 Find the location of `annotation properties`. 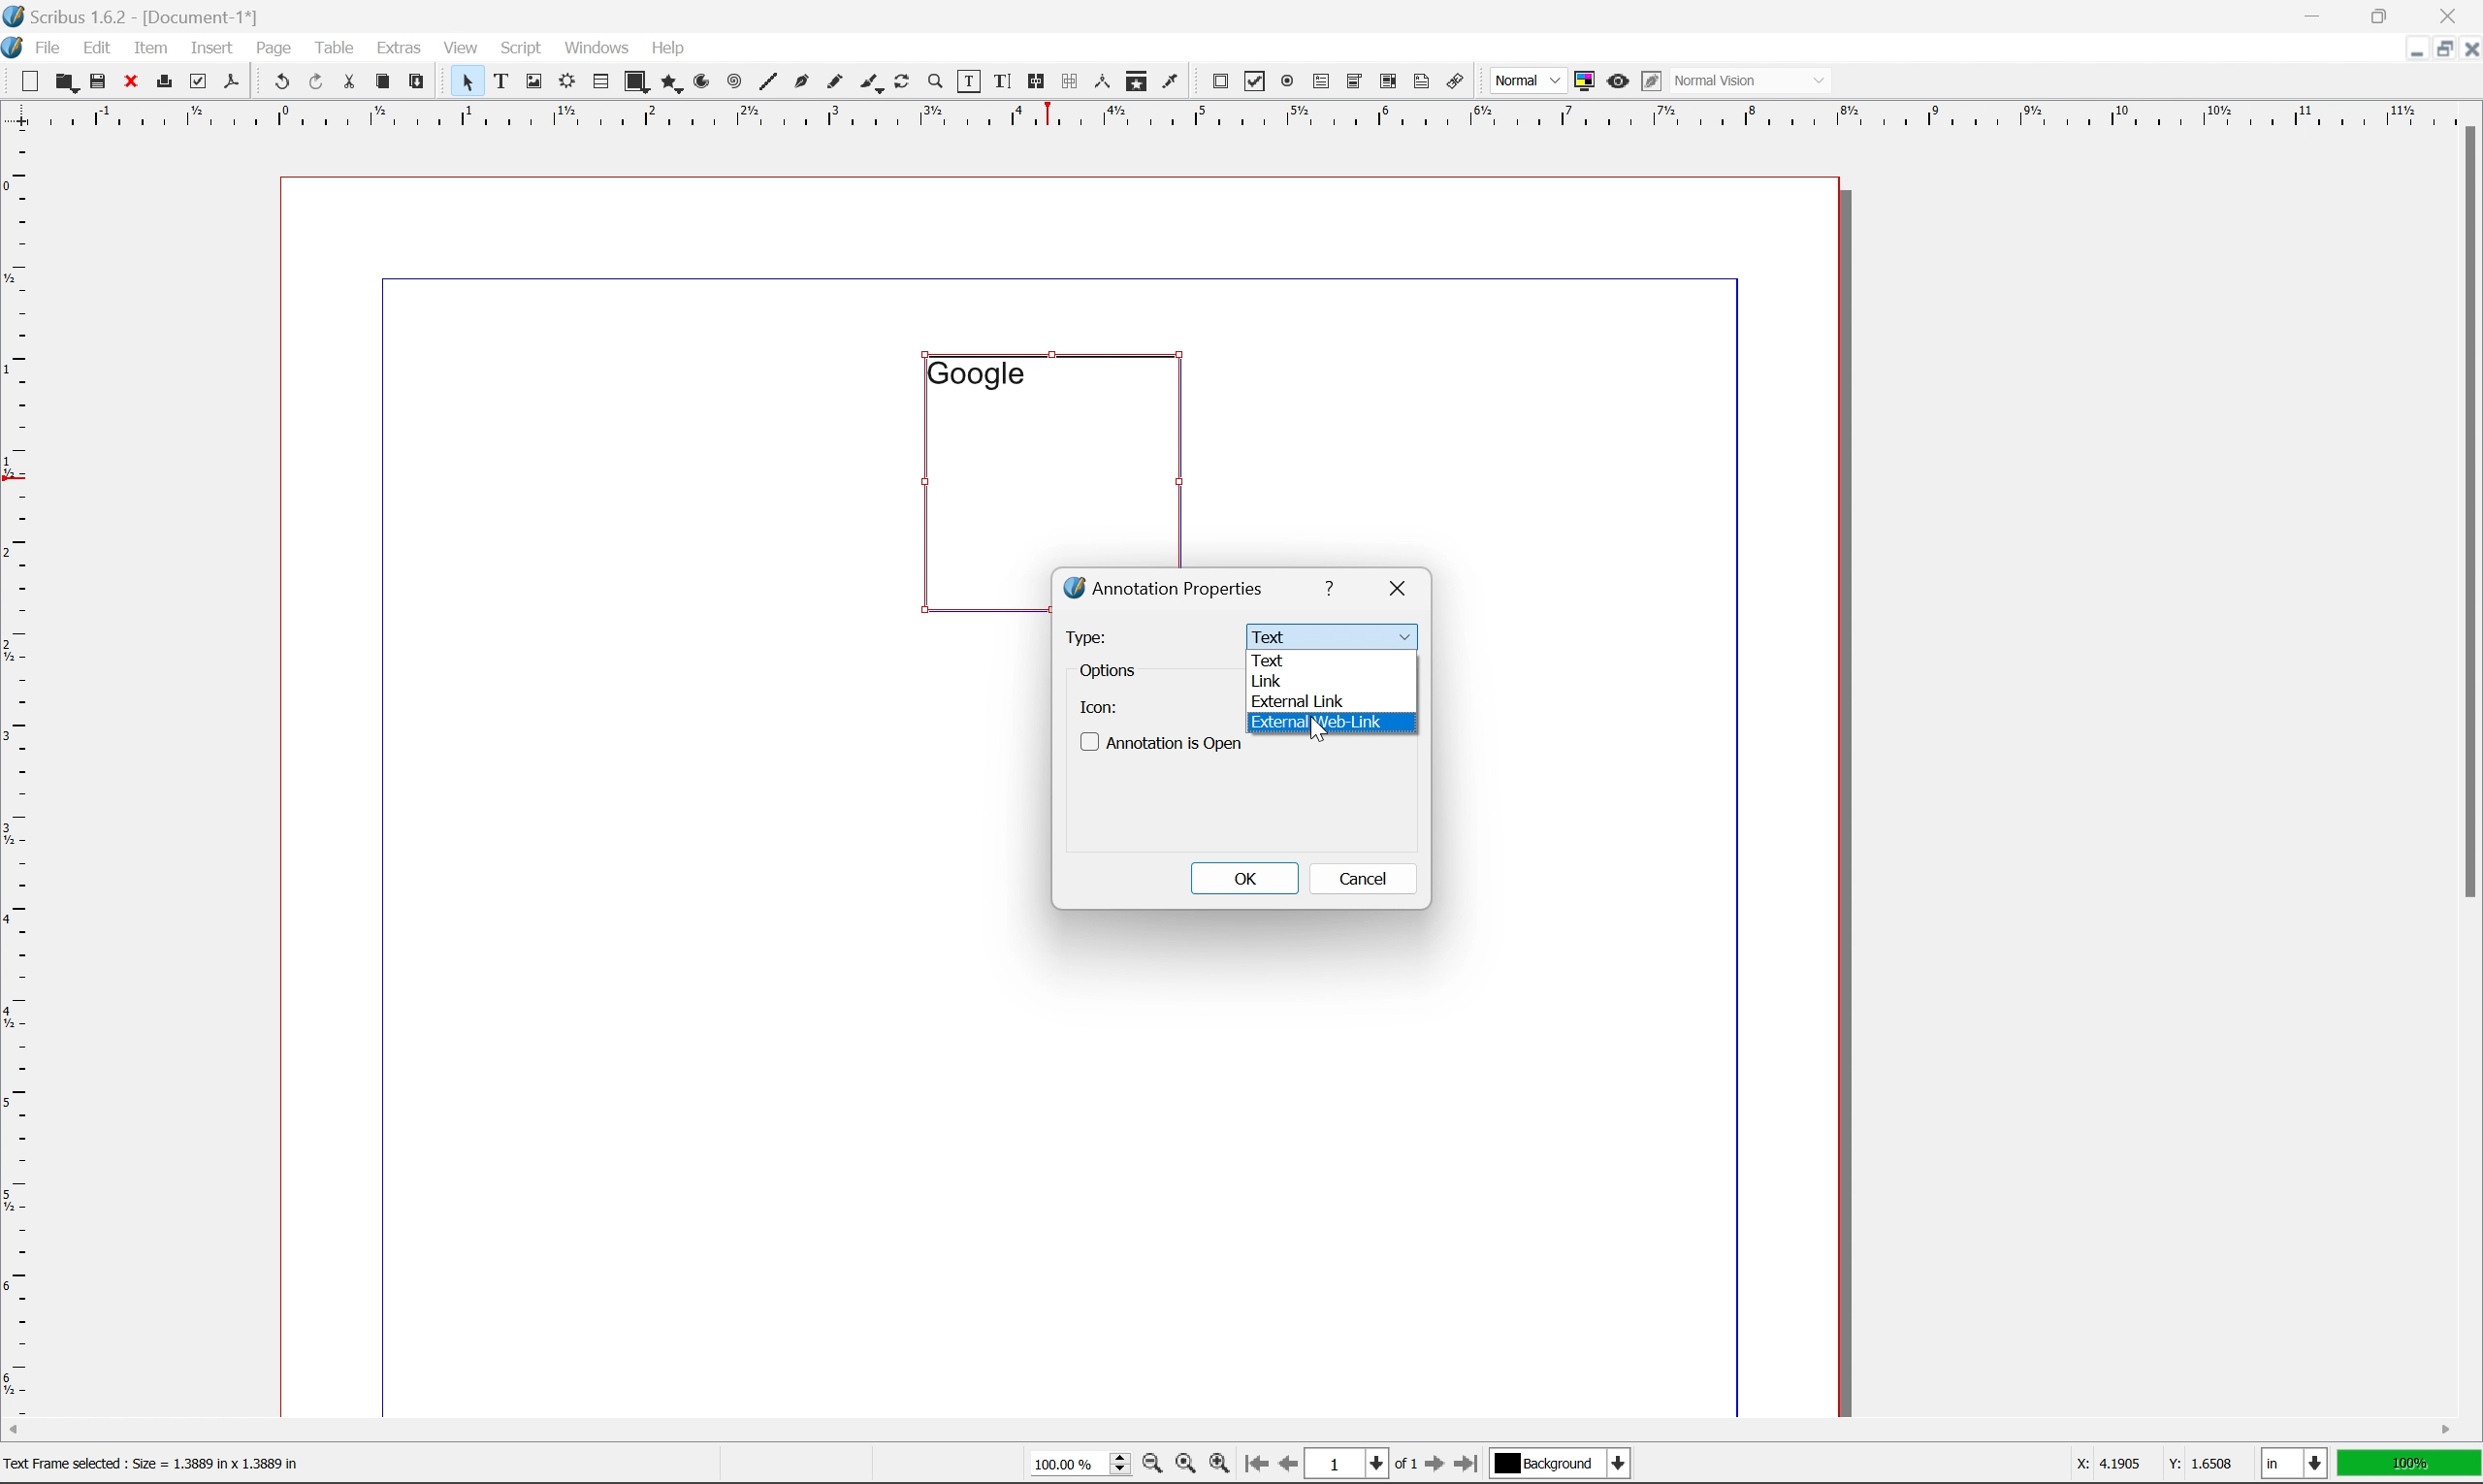

annotation properties is located at coordinates (1166, 587).